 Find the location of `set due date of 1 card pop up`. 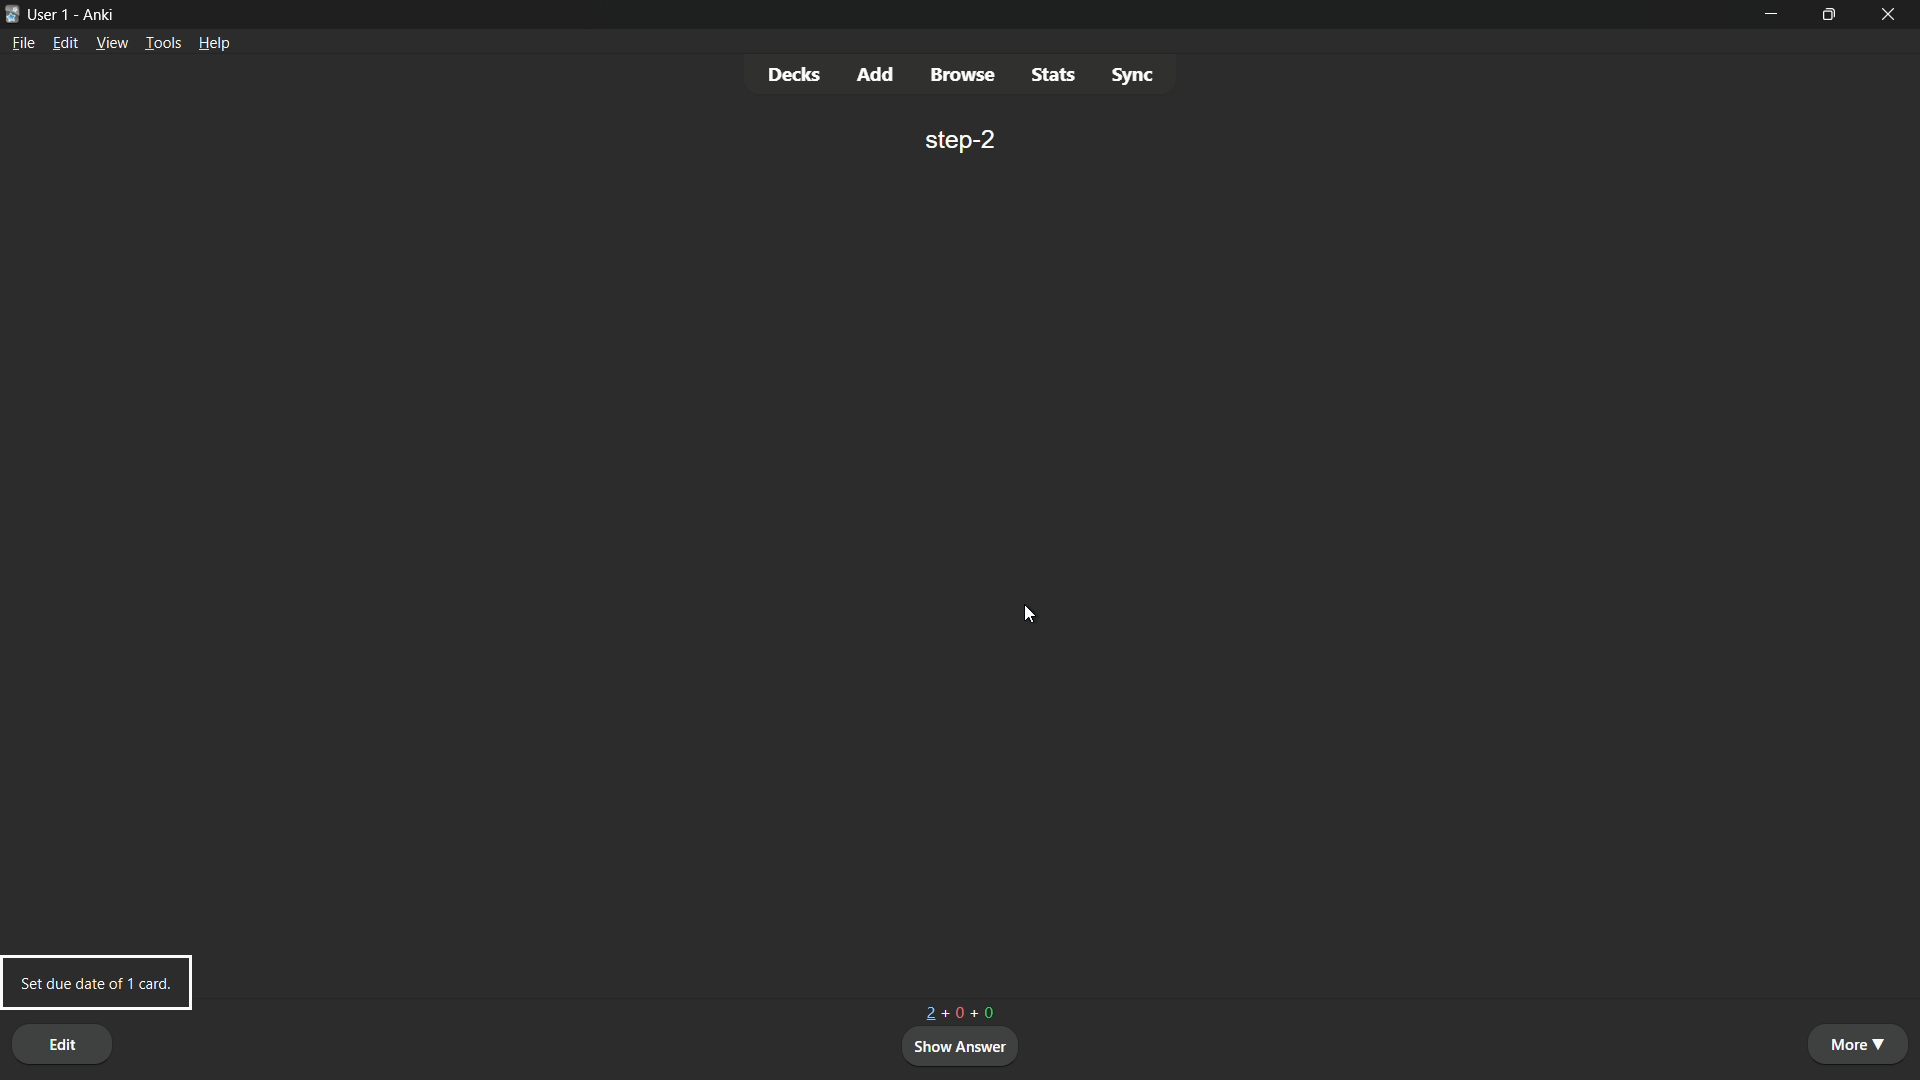

set due date of 1 card pop up is located at coordinates (94, 982).